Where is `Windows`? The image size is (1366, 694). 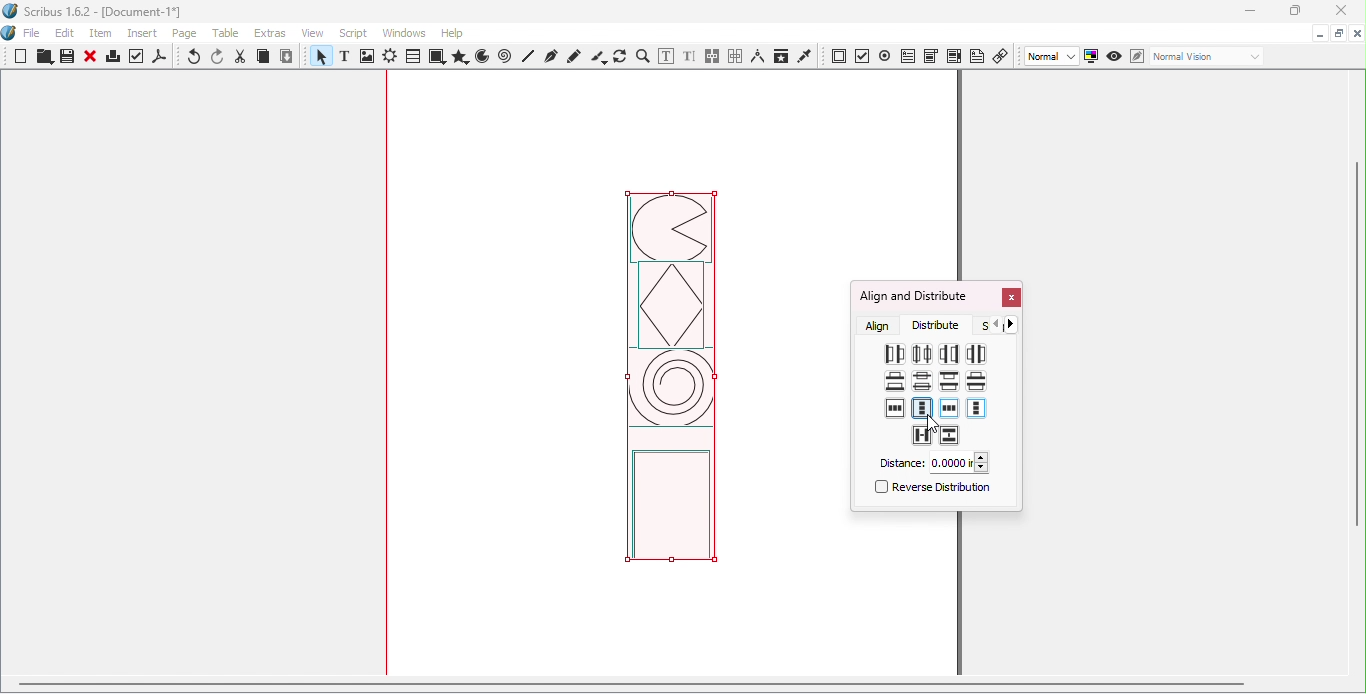
Windows is located at coordinates (404, 33).